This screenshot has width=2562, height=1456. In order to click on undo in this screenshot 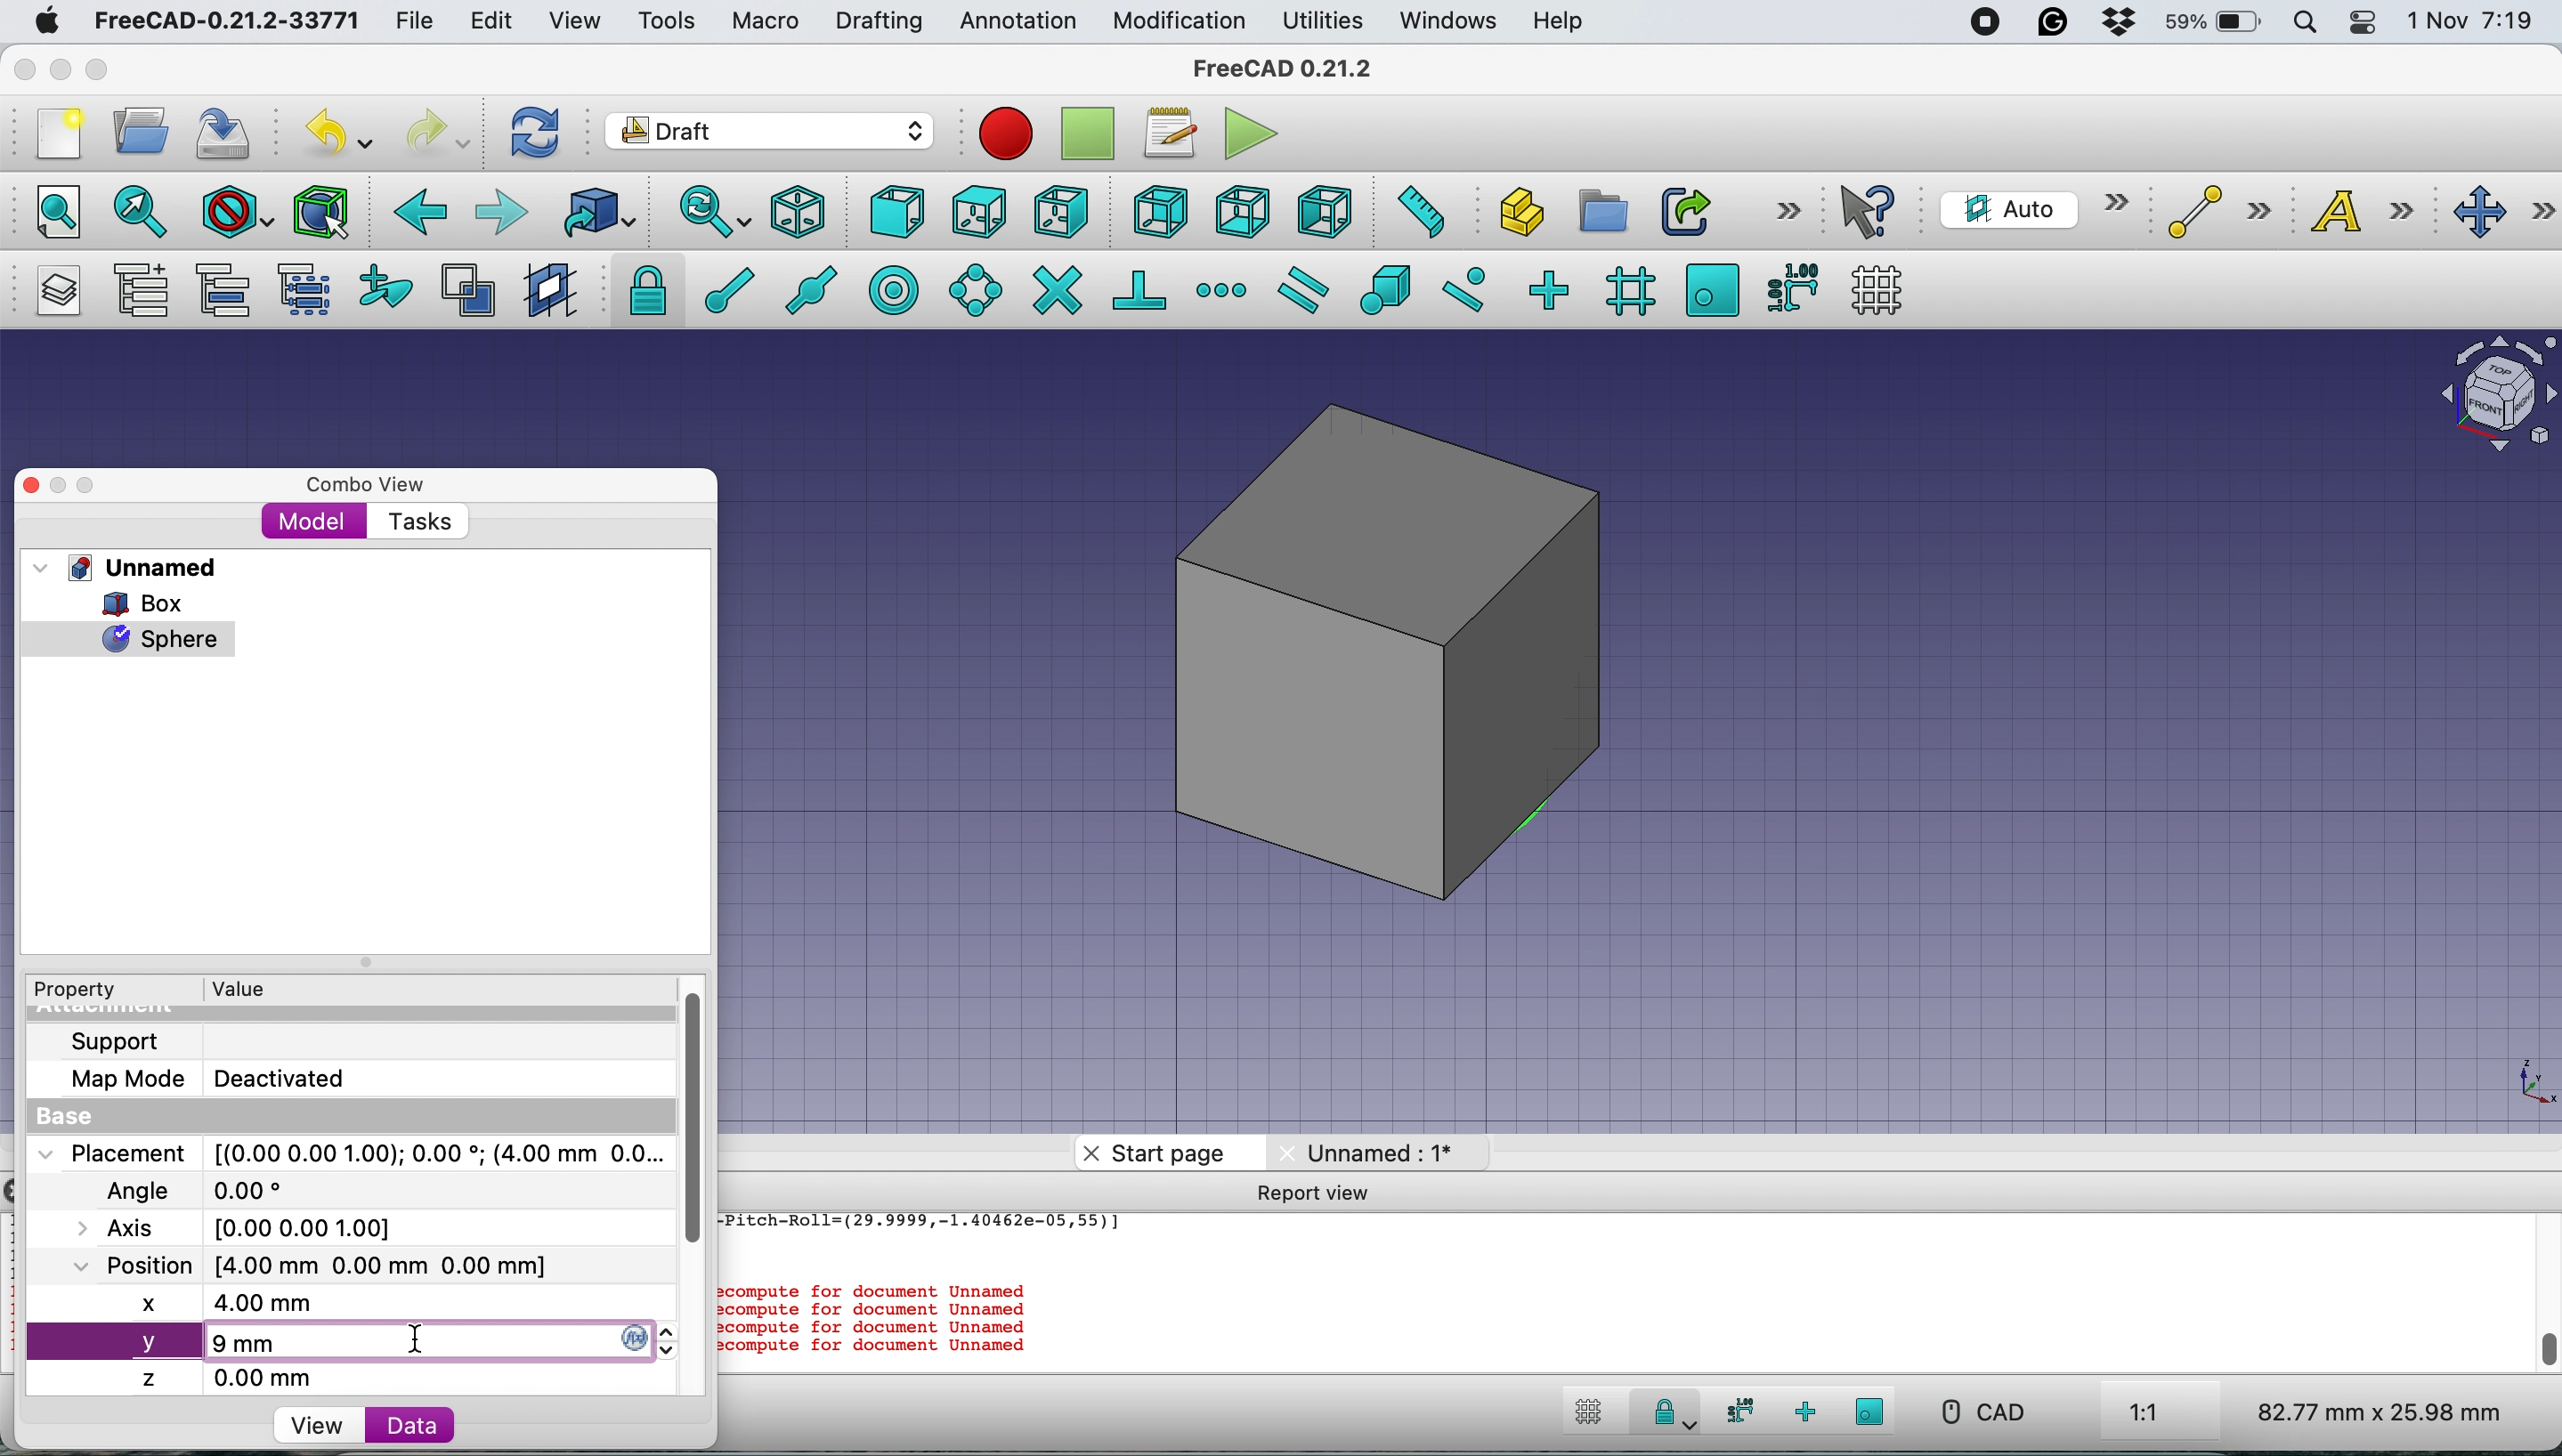, I will do `click(342, 131)`.